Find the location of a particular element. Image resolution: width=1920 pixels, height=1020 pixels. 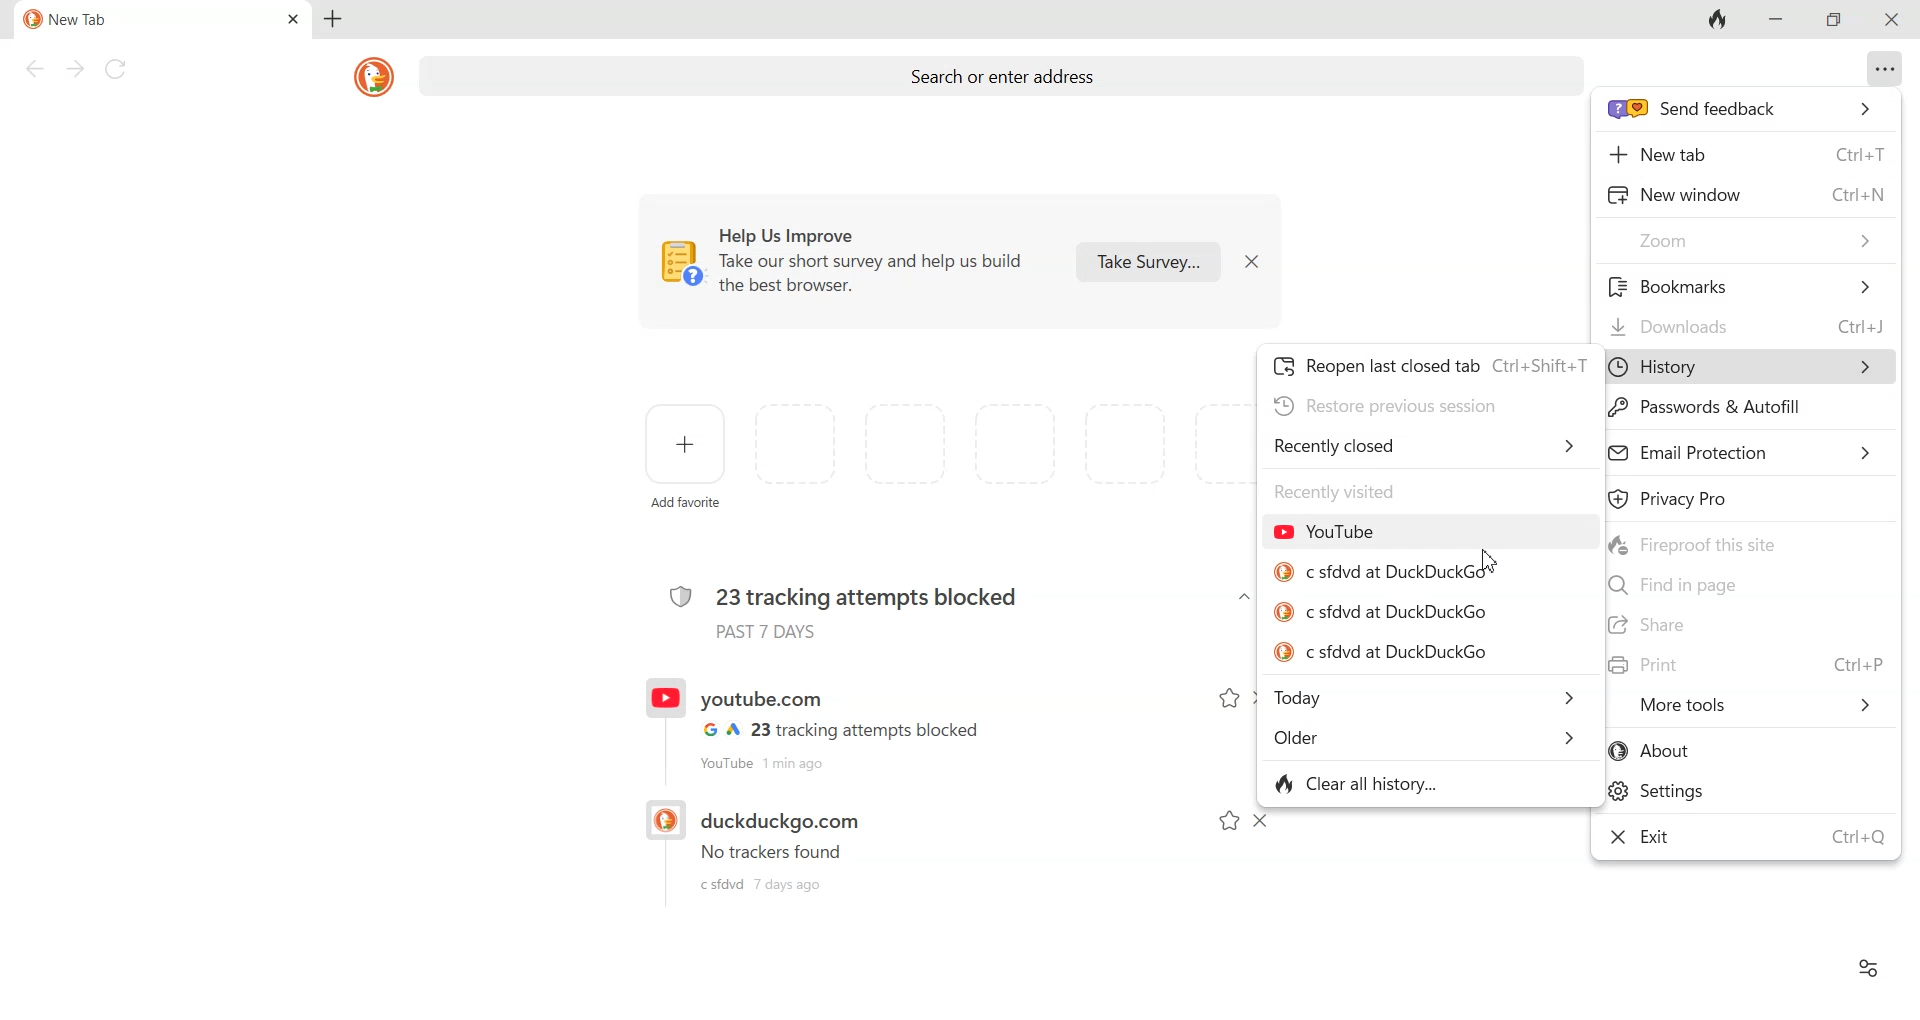

Dismiss  is located at coordinates (1260, 821).